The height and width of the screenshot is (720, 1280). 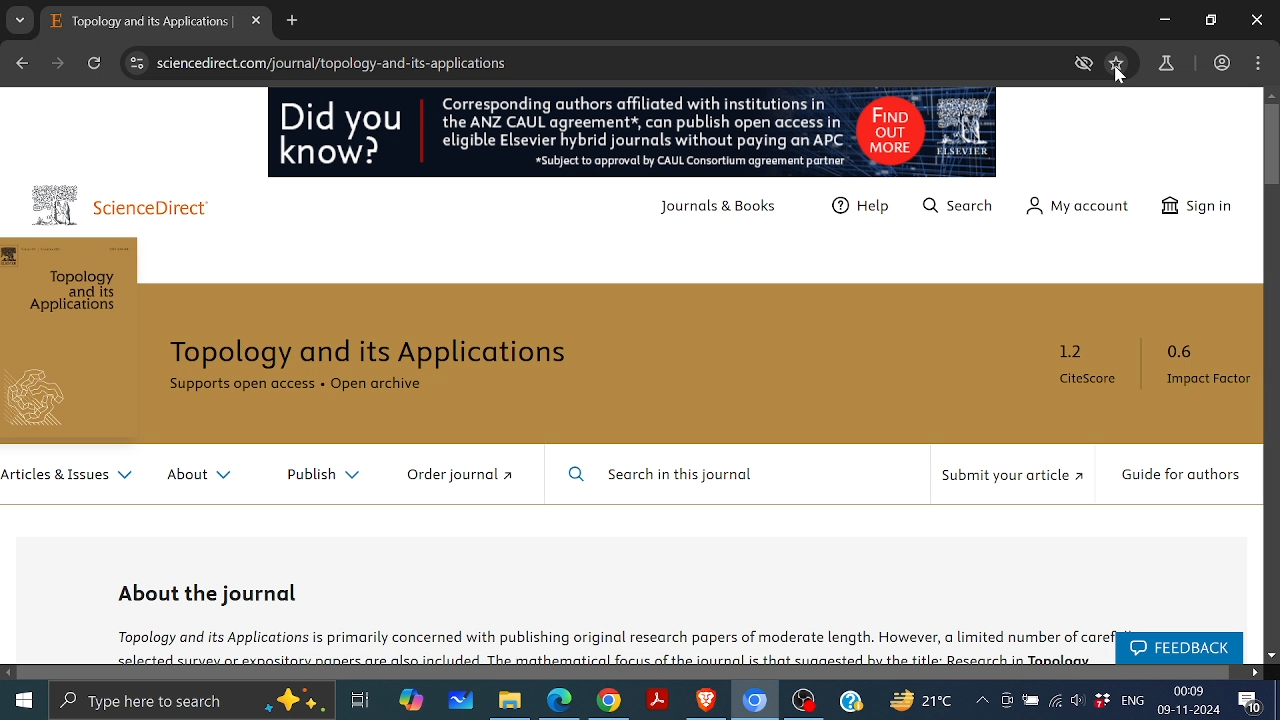 I want to click on Brave browser, so click(x=707, y=701).